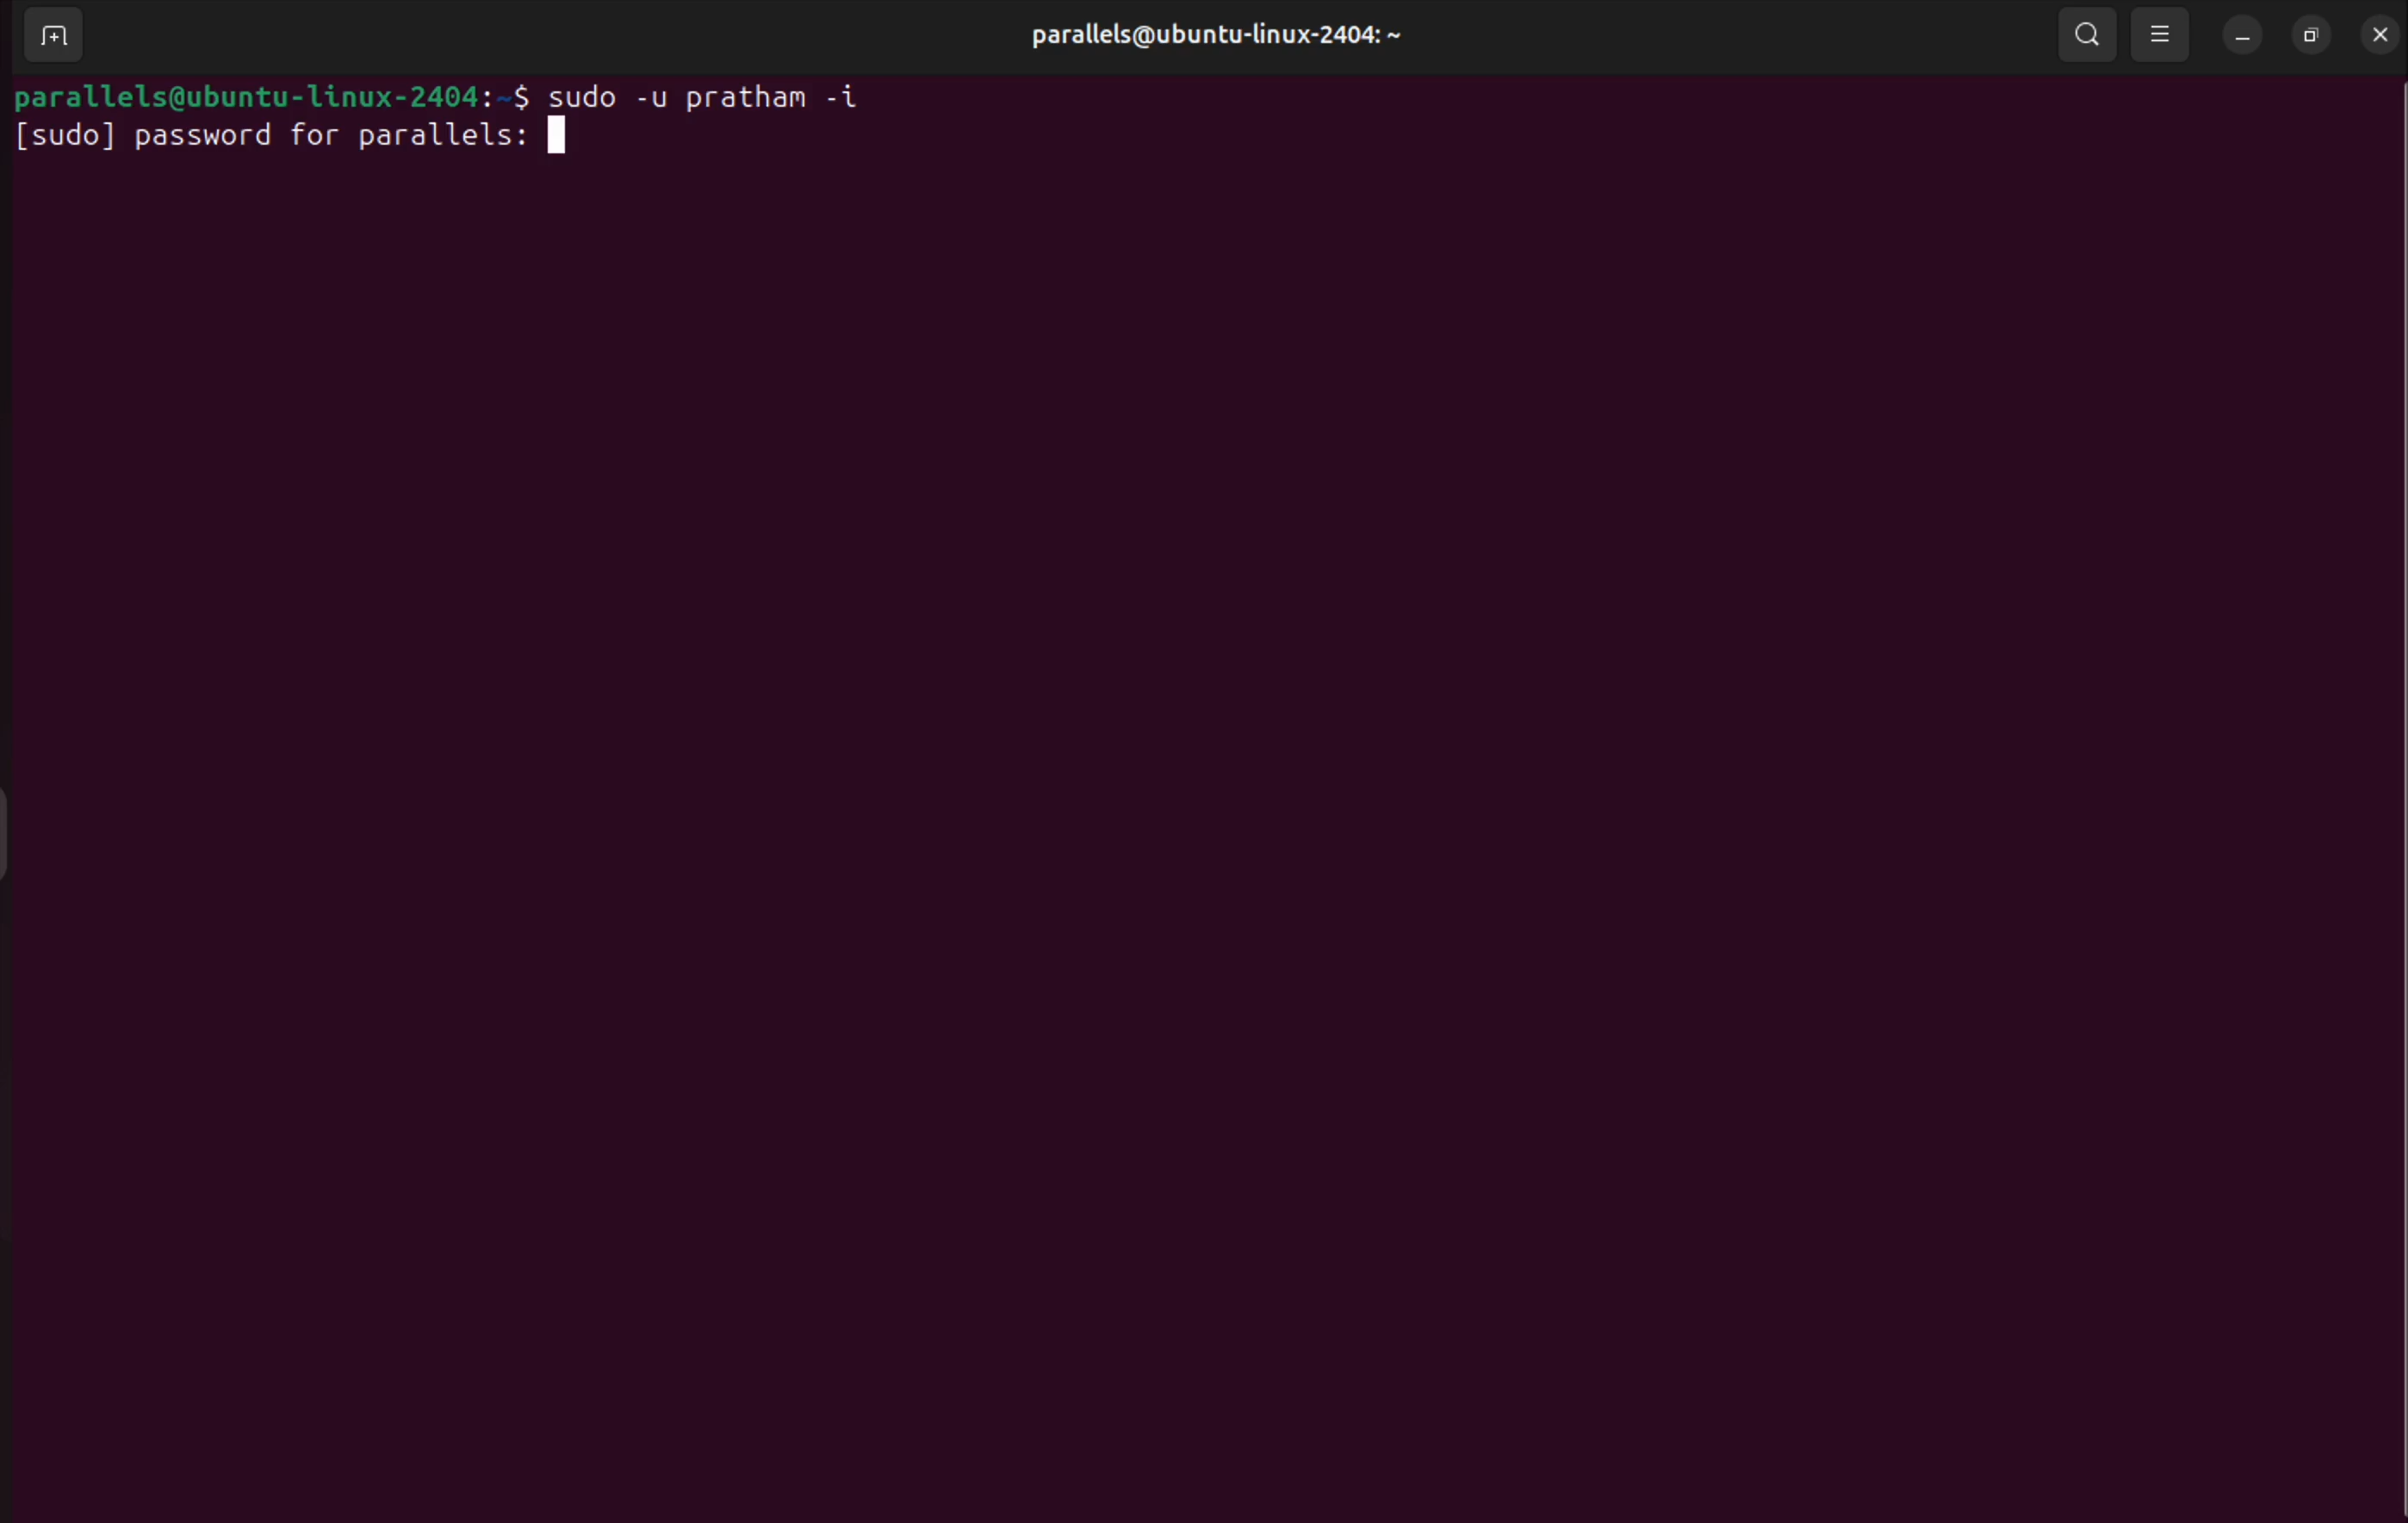 The height and width of the screenshot is (1523, 2408). What do you see at coordinates (2311, 35) in the screenshot?
I see `resize` at bounding box center [2311, 35].